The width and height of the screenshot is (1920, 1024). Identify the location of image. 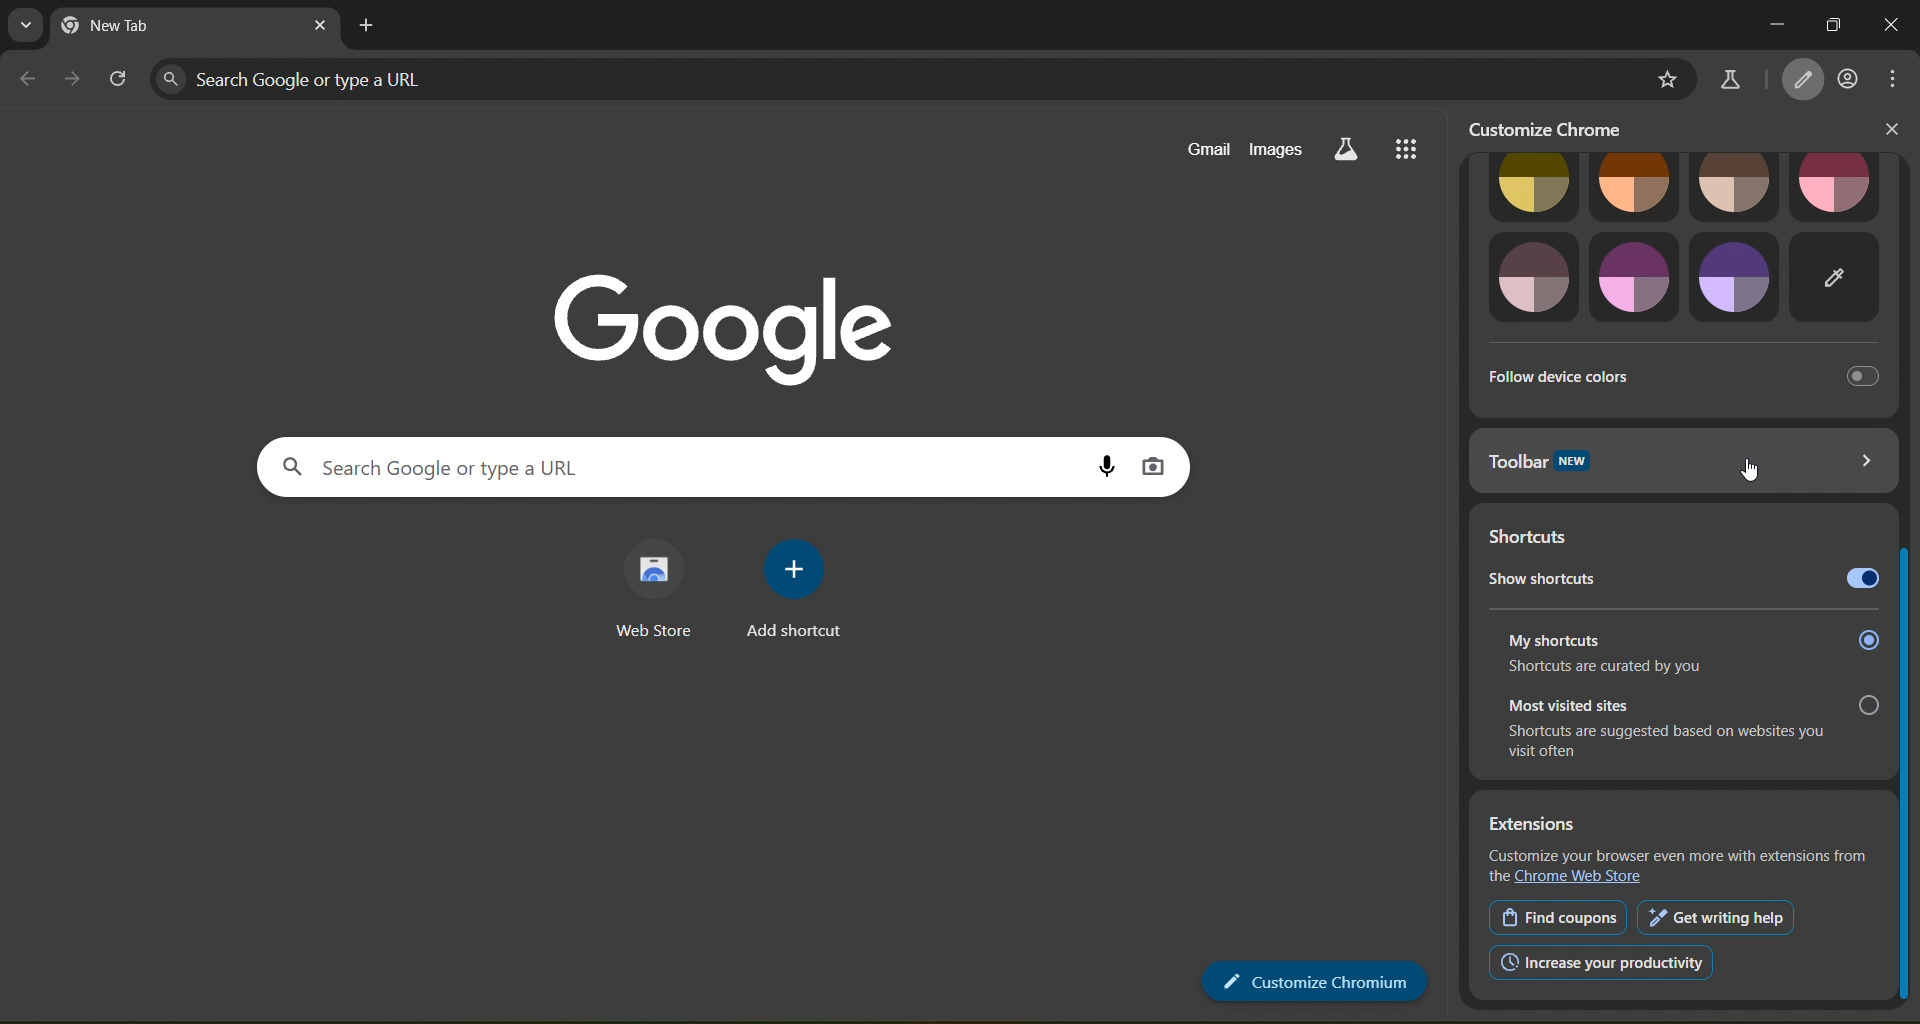
(1638, 185).